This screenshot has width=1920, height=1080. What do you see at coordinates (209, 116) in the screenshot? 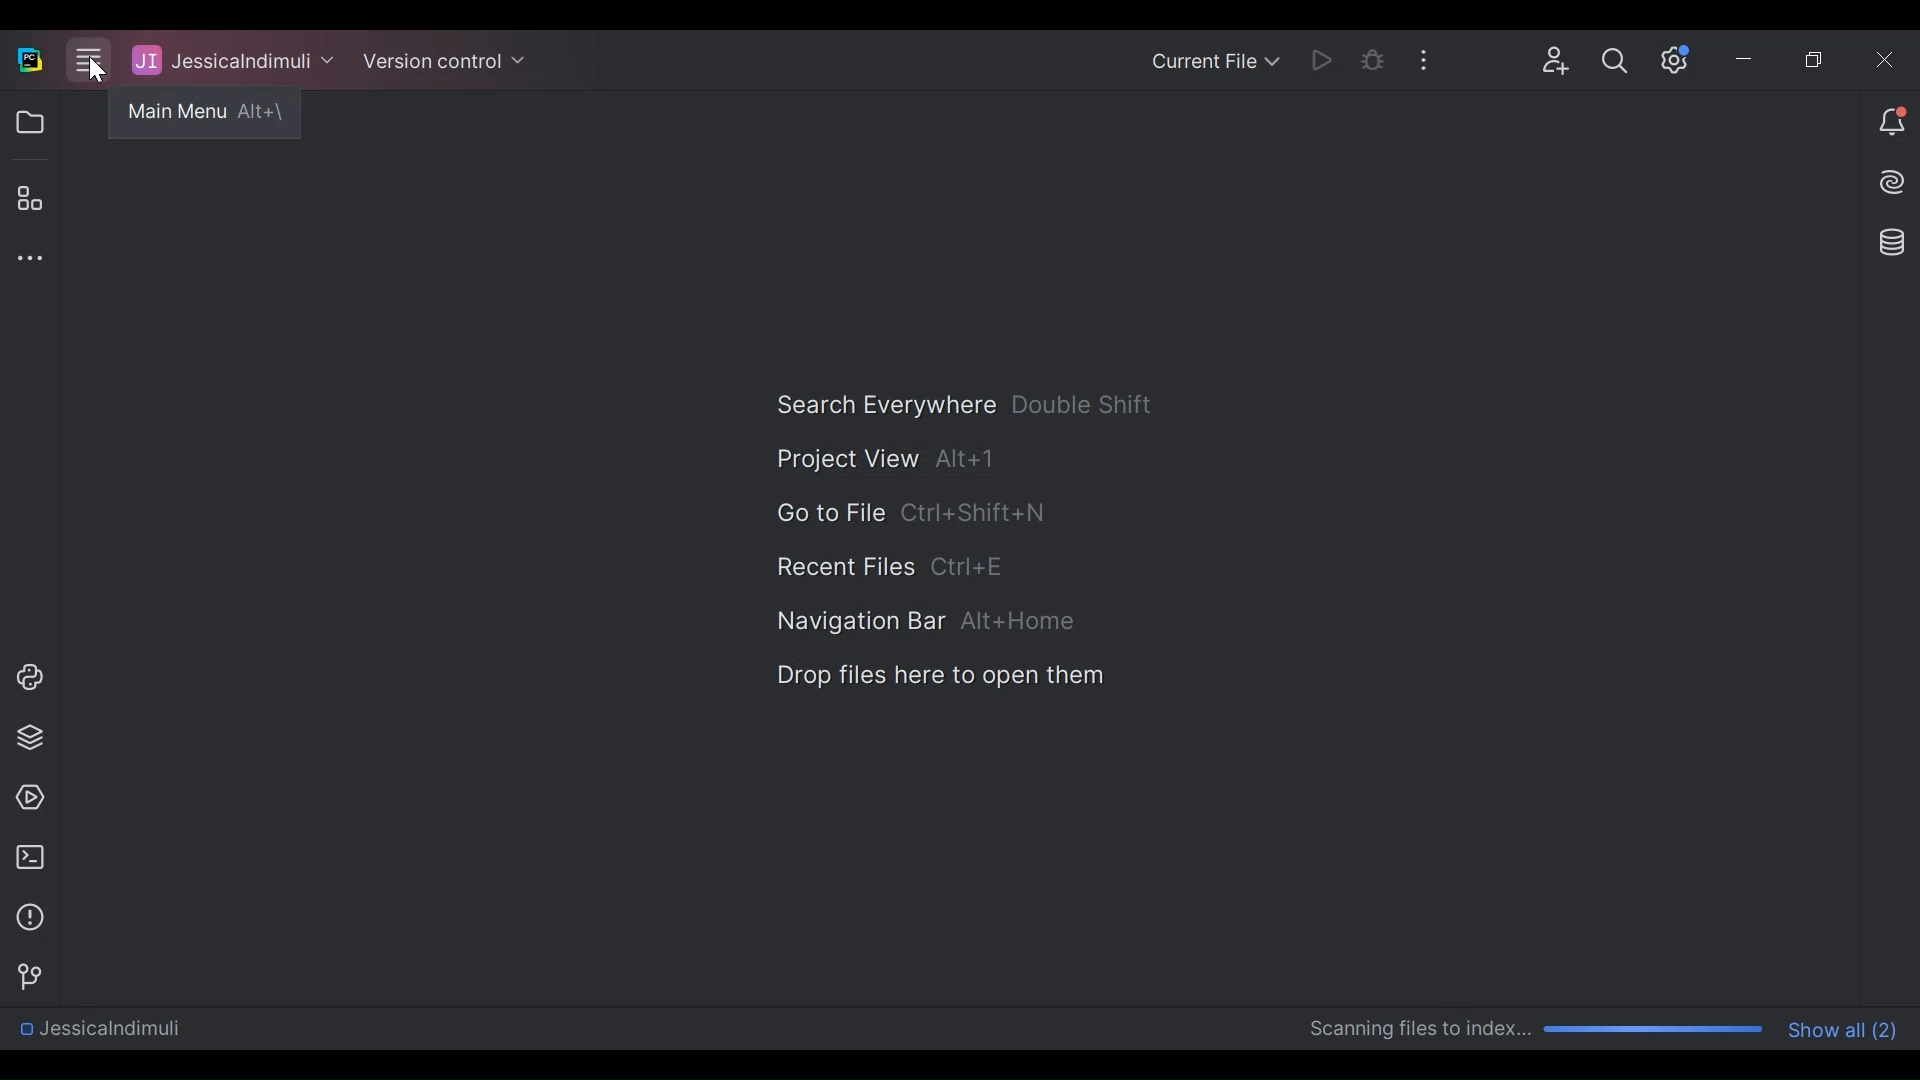
I see `Main menu Tooltip` at bounding box center [209, 116].